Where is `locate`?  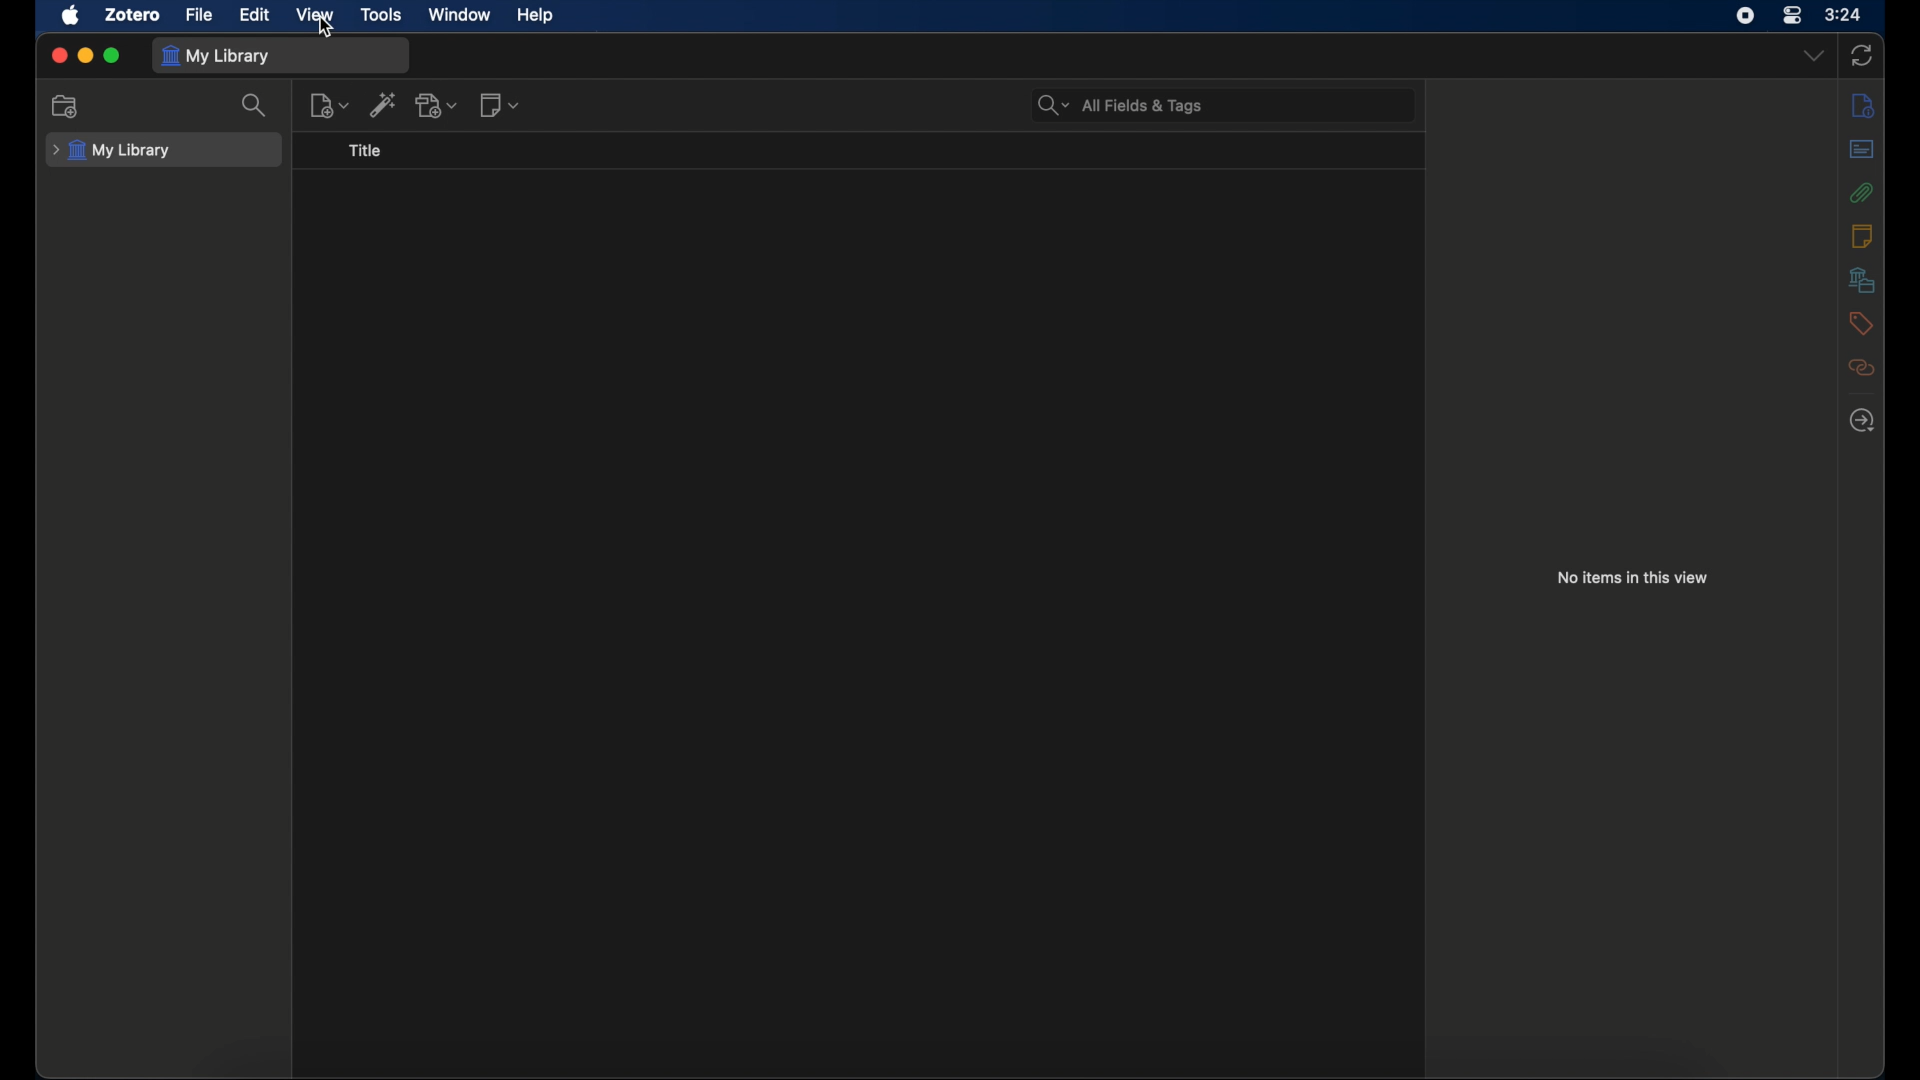 locate is located at coordinates (1864, 421).